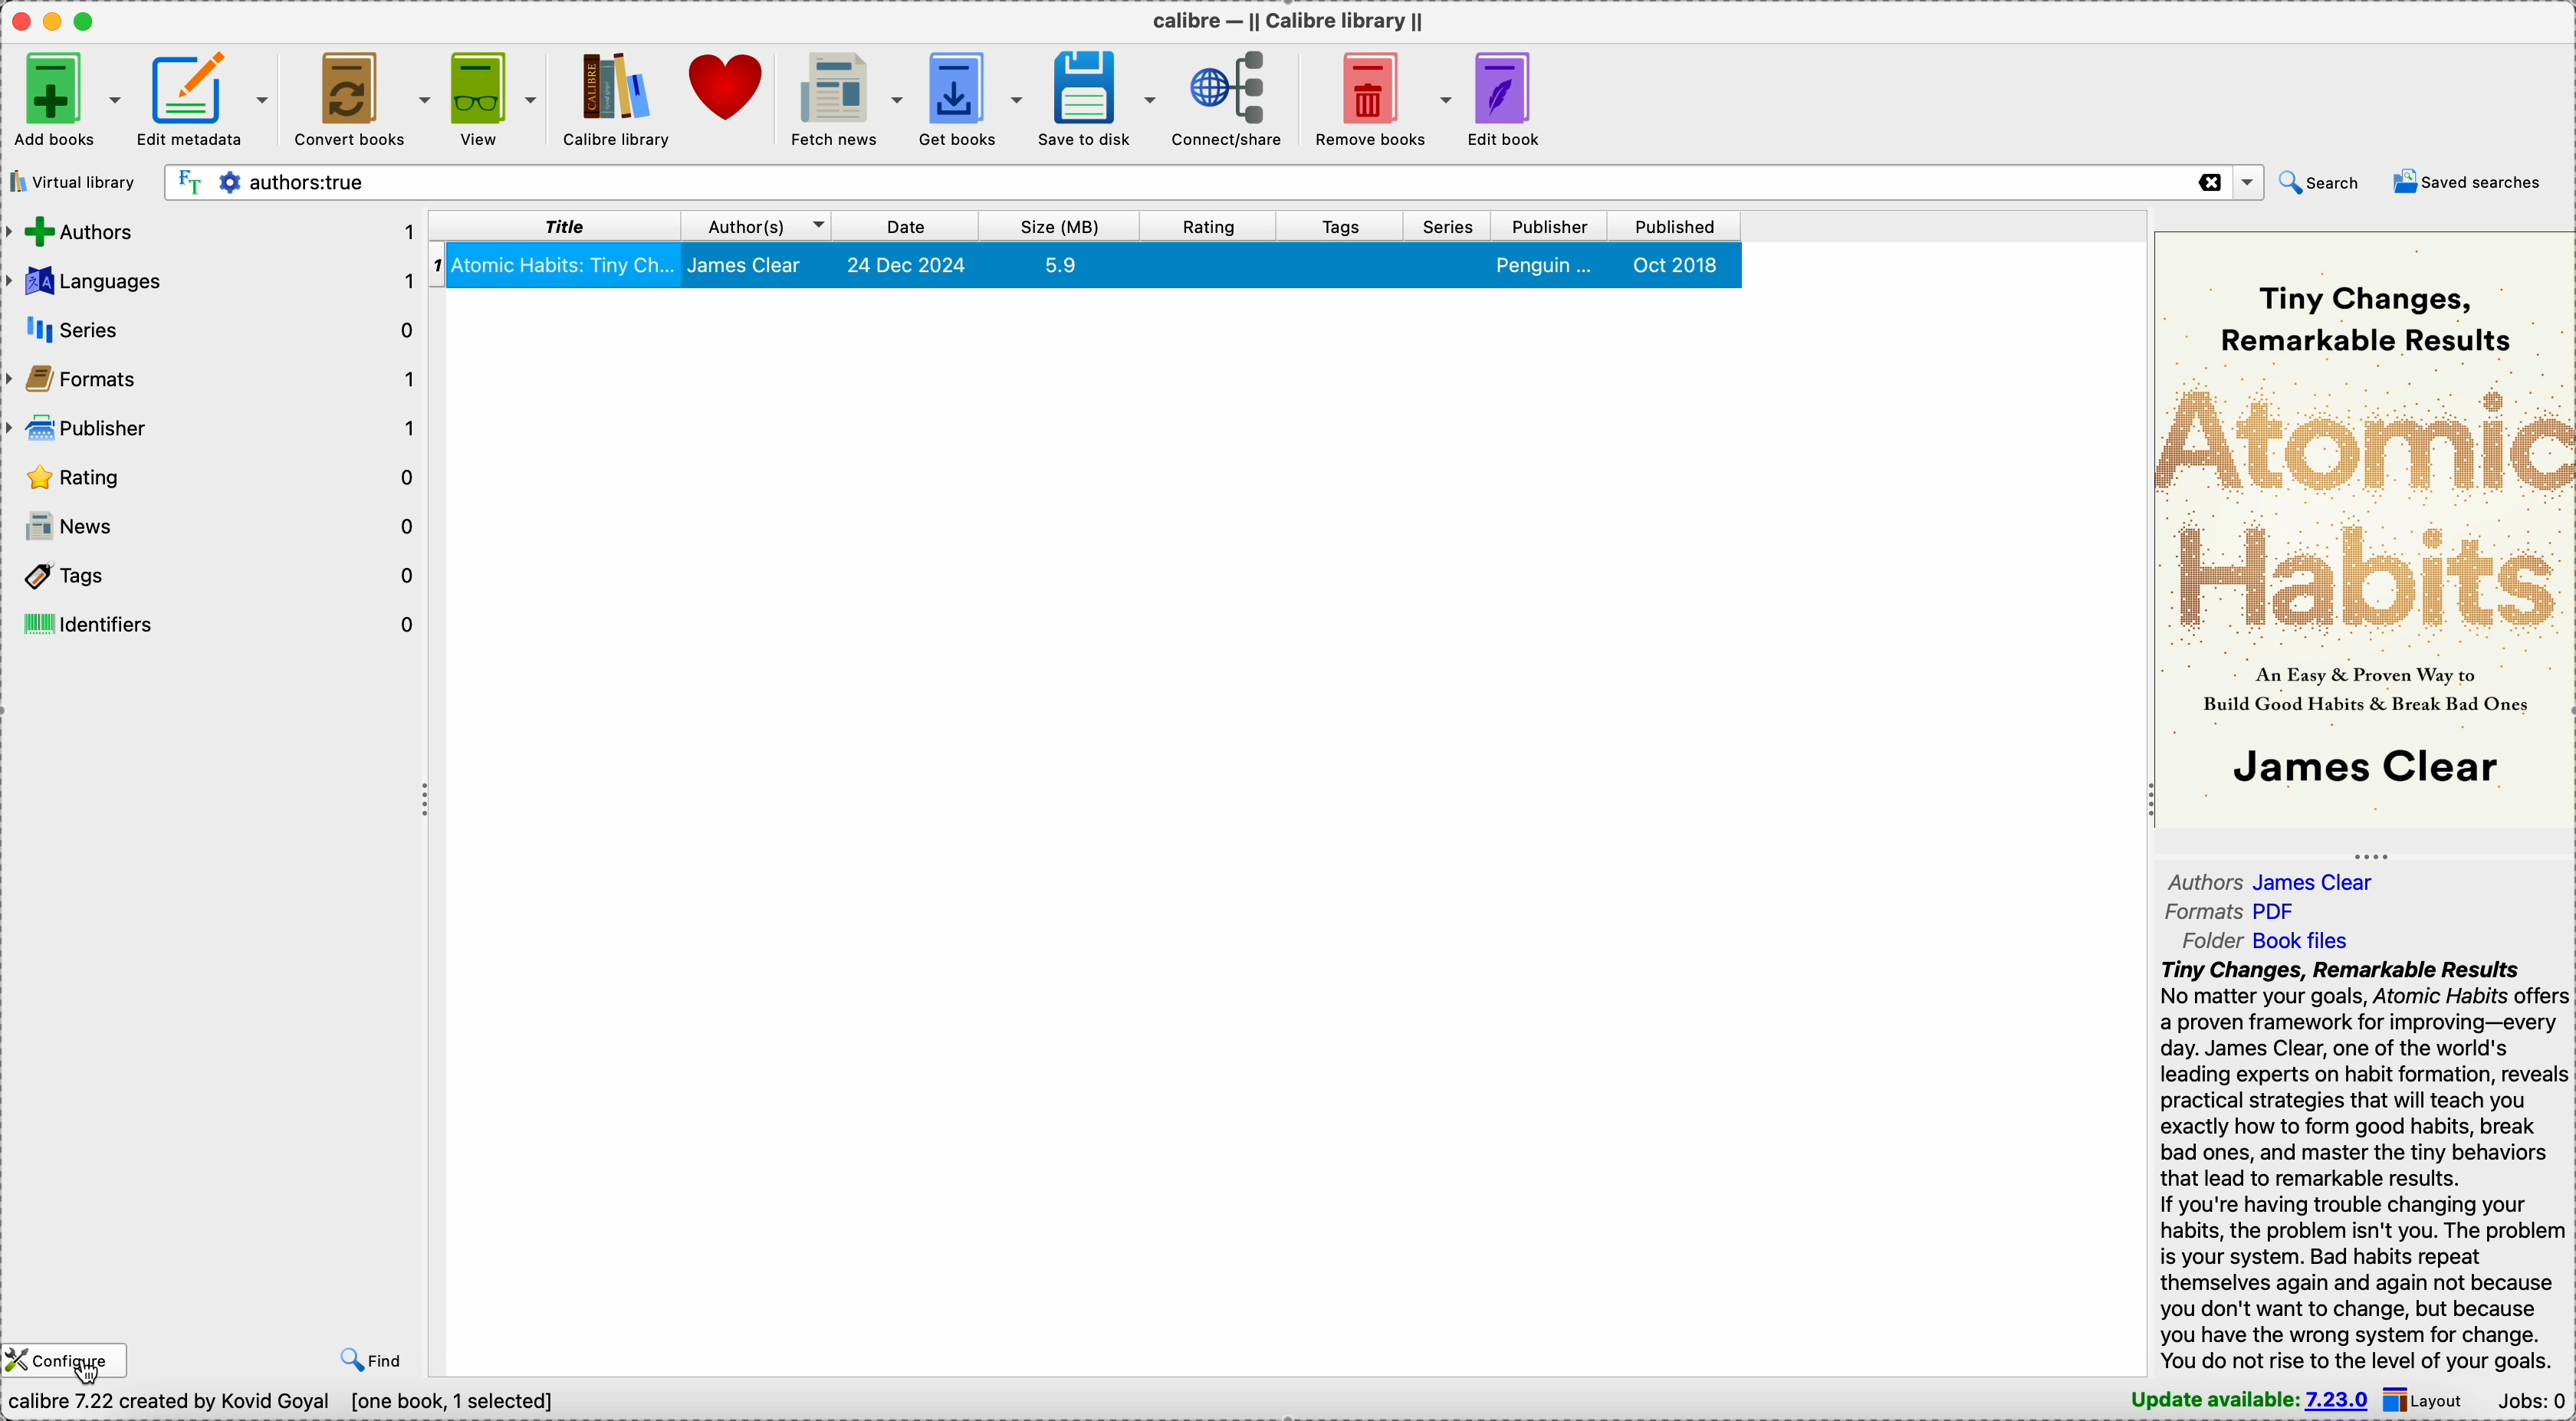 This screenshot has height=1421, width=2576. Describe the element at coordinates (213, 380) in the screenshot. I see `formats` at that location.